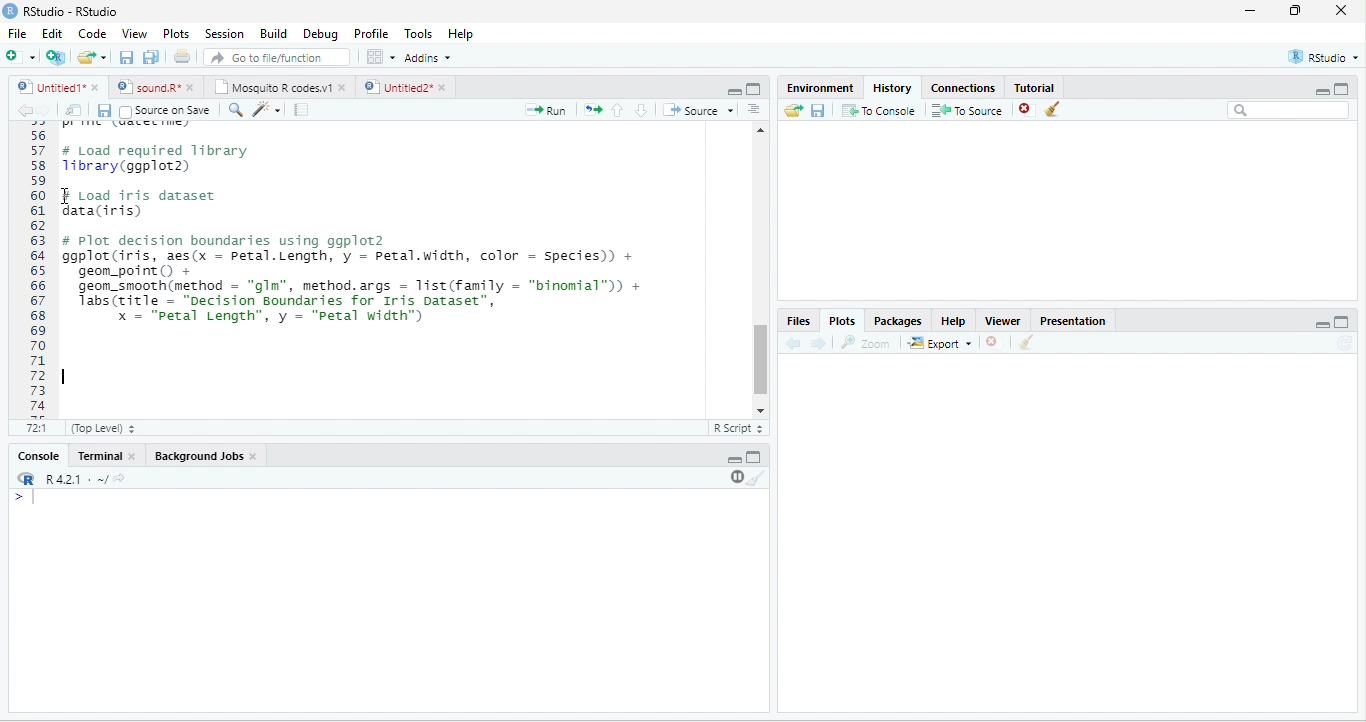 The image size is (1366, 722). What do you see at coordinates (940, 344) in the screenshot?
I see `Export` at bounding box center [940, 344].